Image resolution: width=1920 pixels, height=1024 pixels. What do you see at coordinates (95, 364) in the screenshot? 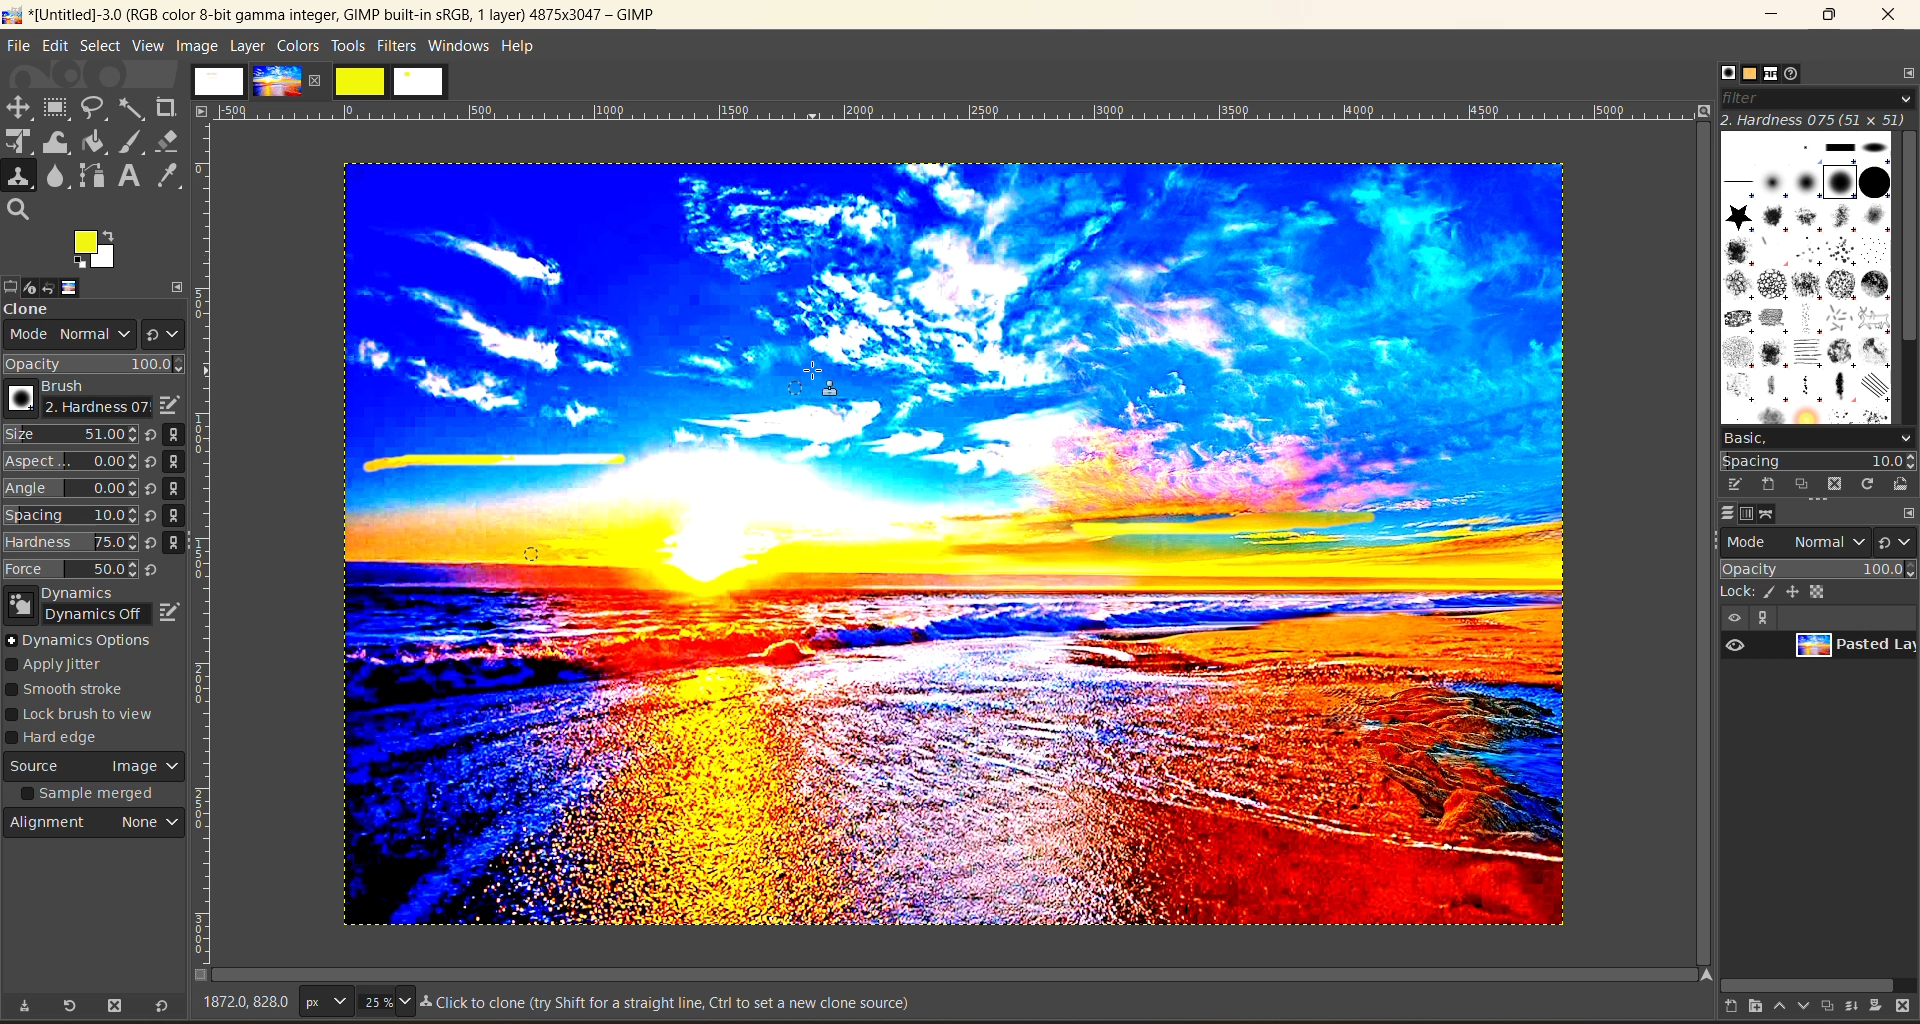
I see `opacity` at bounding box center [95, 364].